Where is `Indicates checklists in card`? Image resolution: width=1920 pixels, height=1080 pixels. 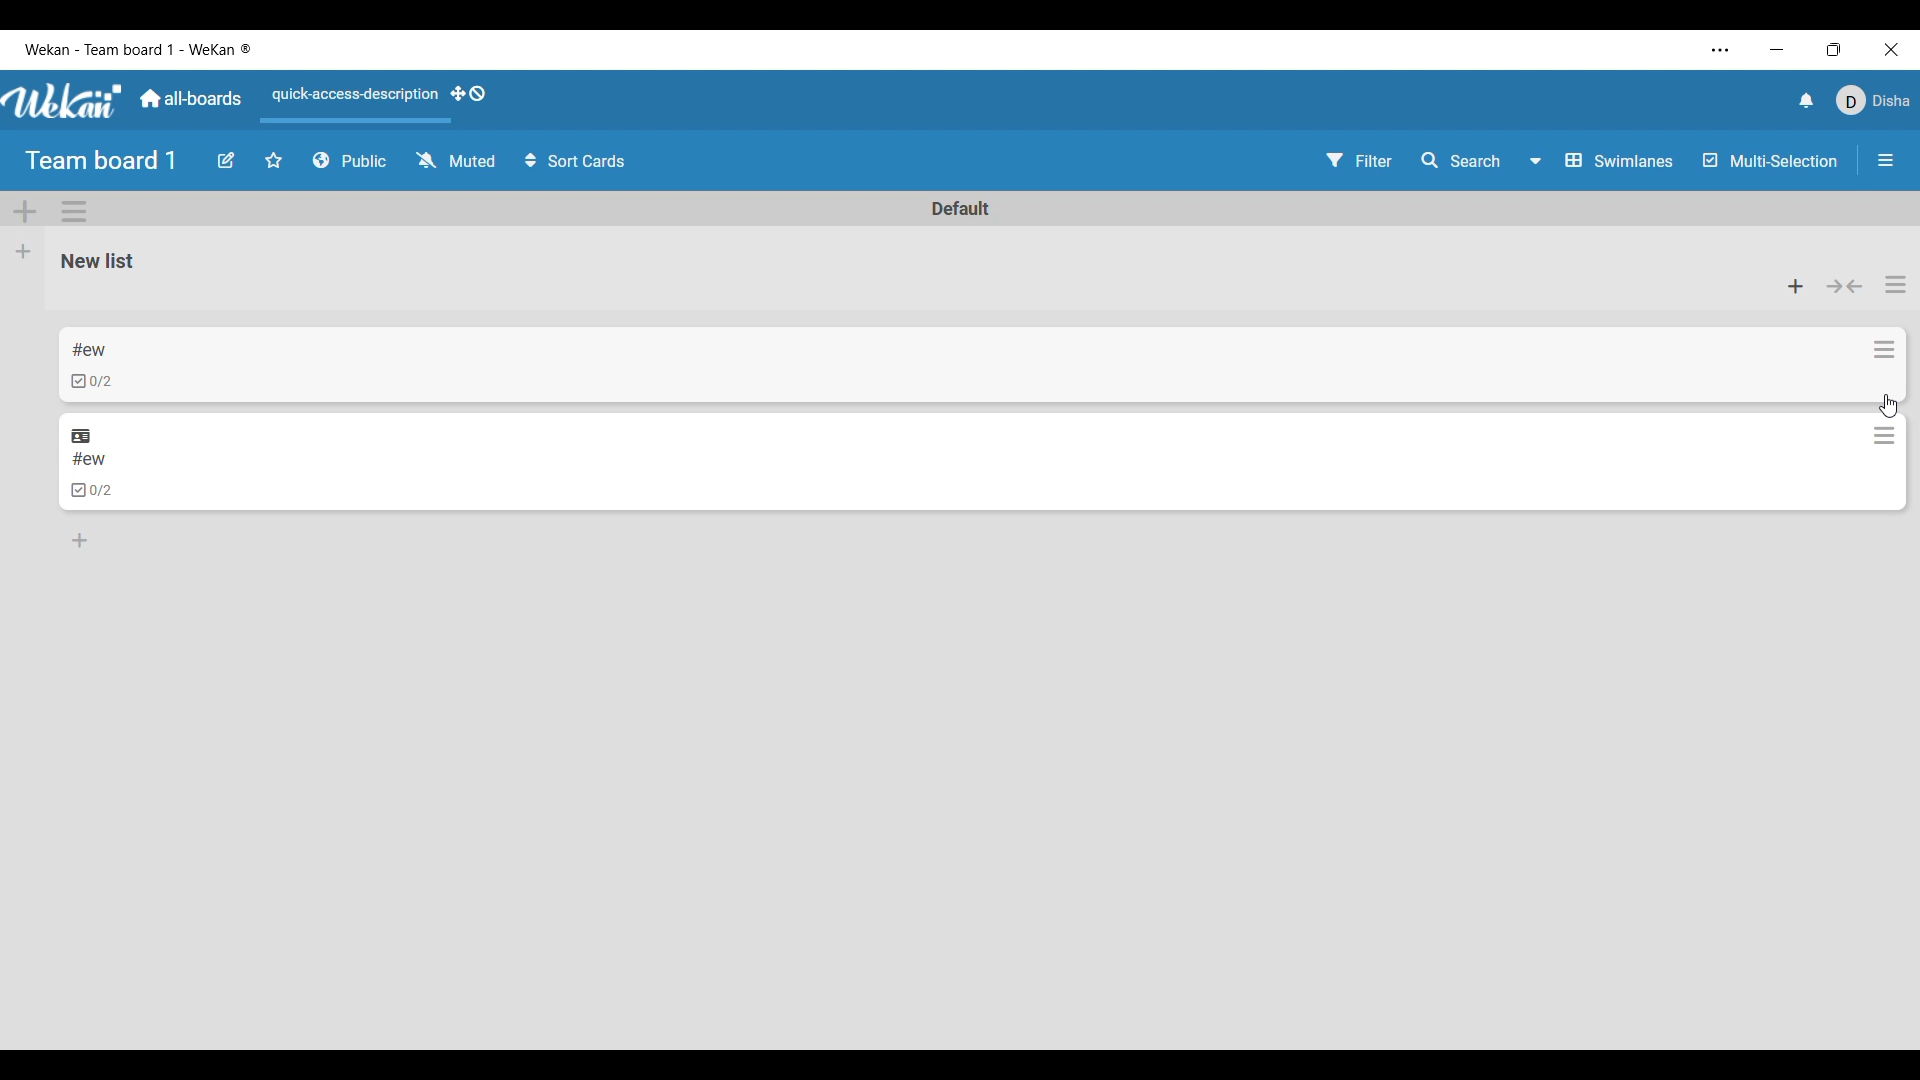 Indicates checklists in card is located at coordinates (92, 381).